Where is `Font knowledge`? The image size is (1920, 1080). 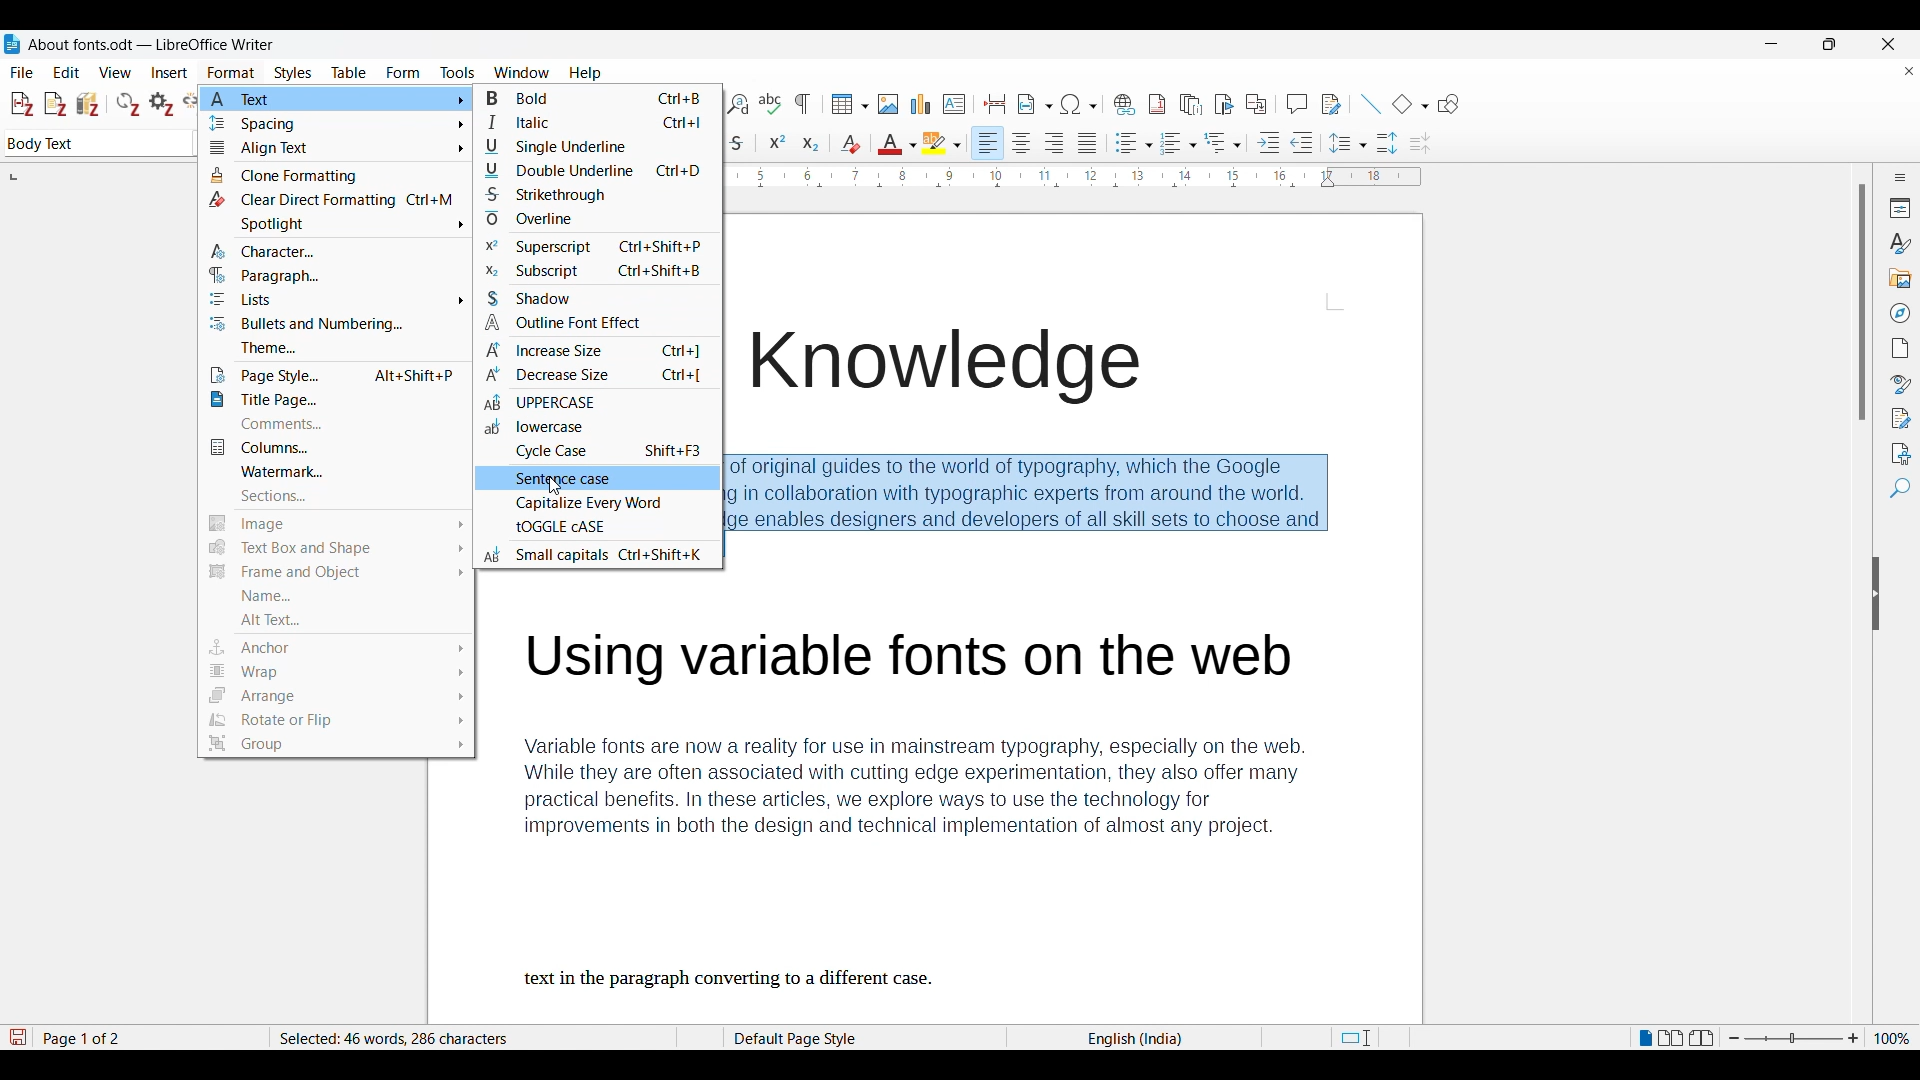
Font knowledge is located at coordinates (966, 368).